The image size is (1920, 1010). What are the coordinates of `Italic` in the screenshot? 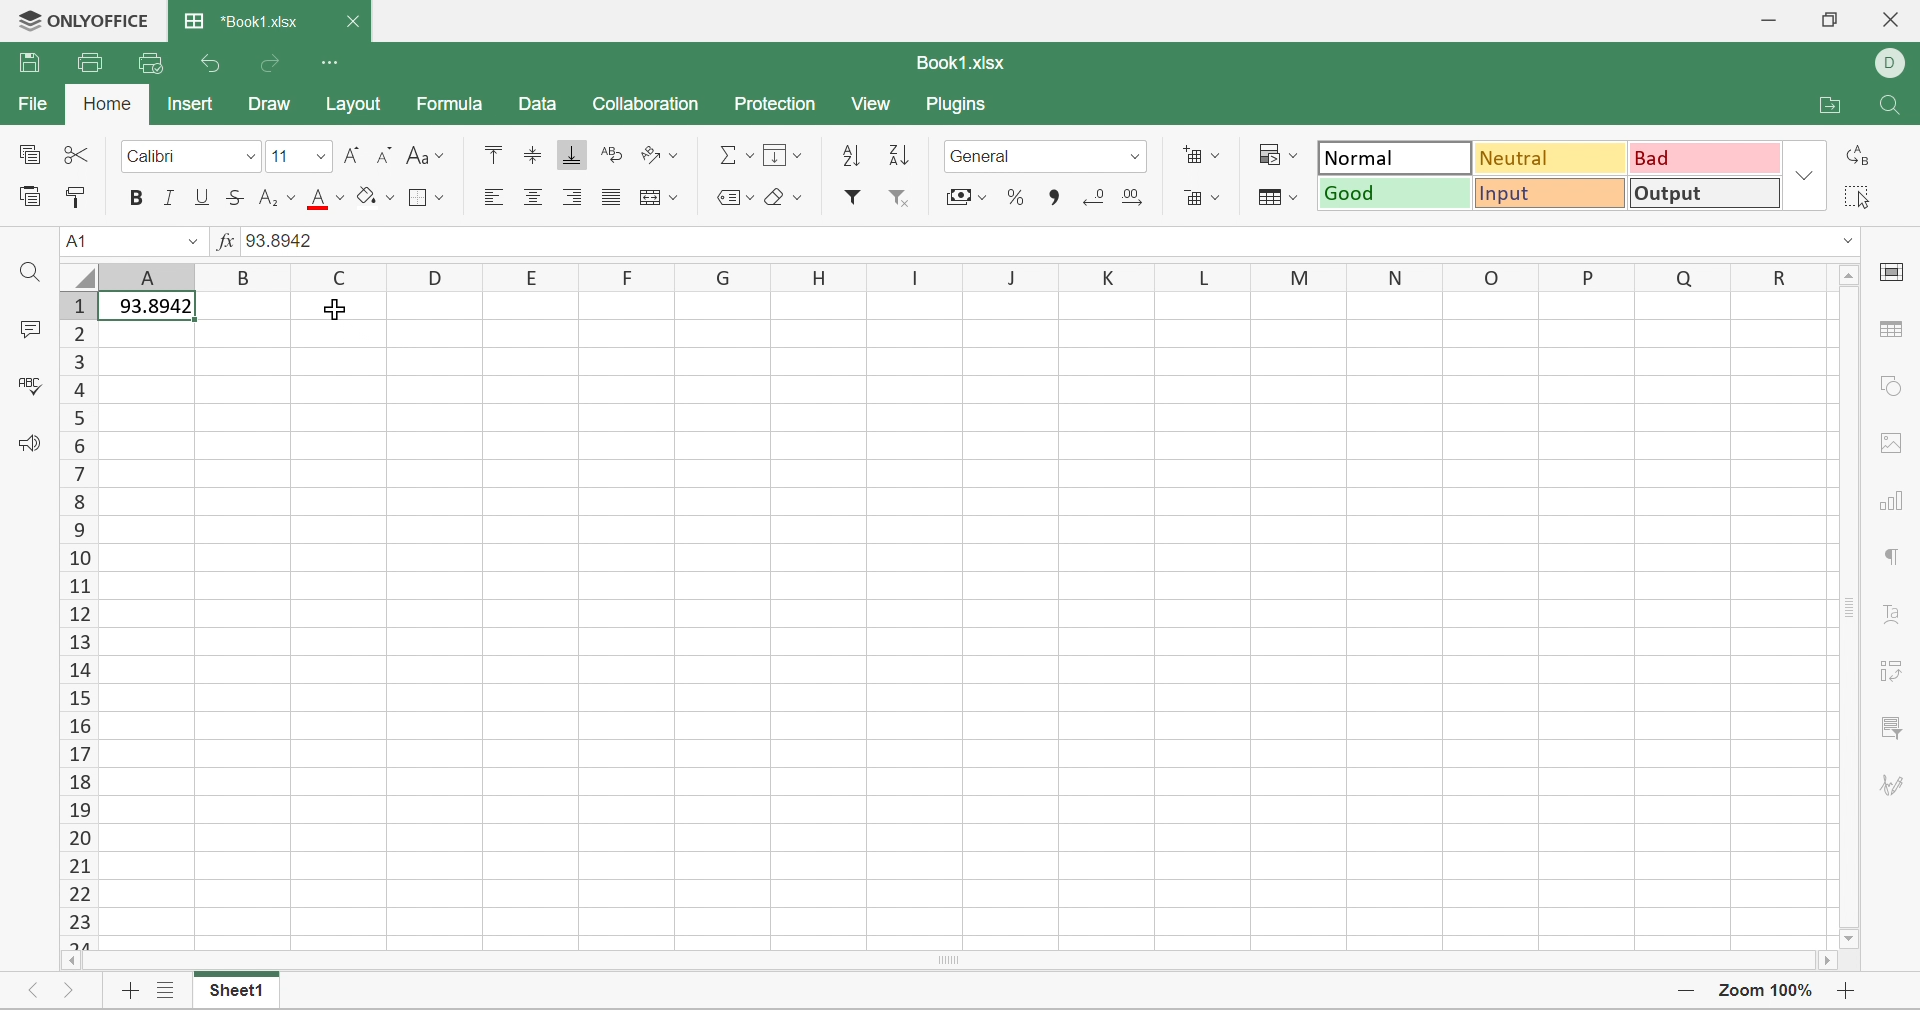 It's located at (169, 196).